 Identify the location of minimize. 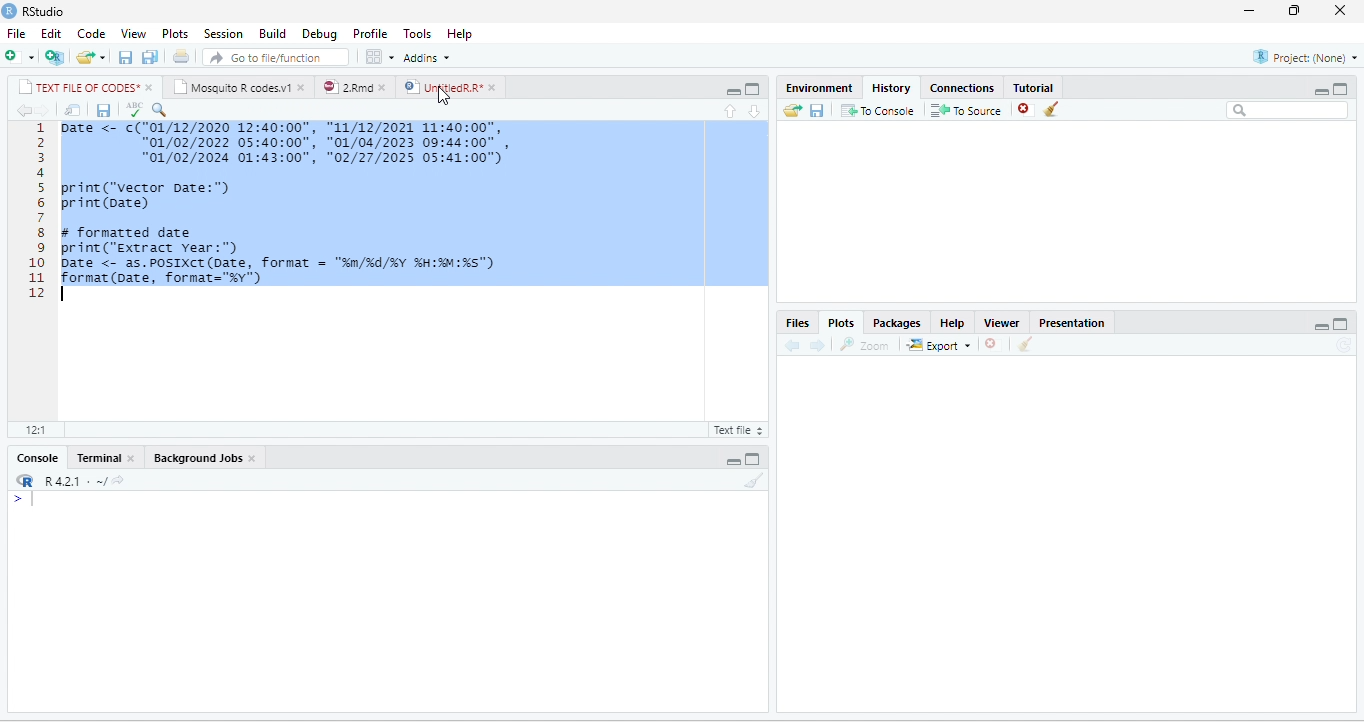
(1321, 326).